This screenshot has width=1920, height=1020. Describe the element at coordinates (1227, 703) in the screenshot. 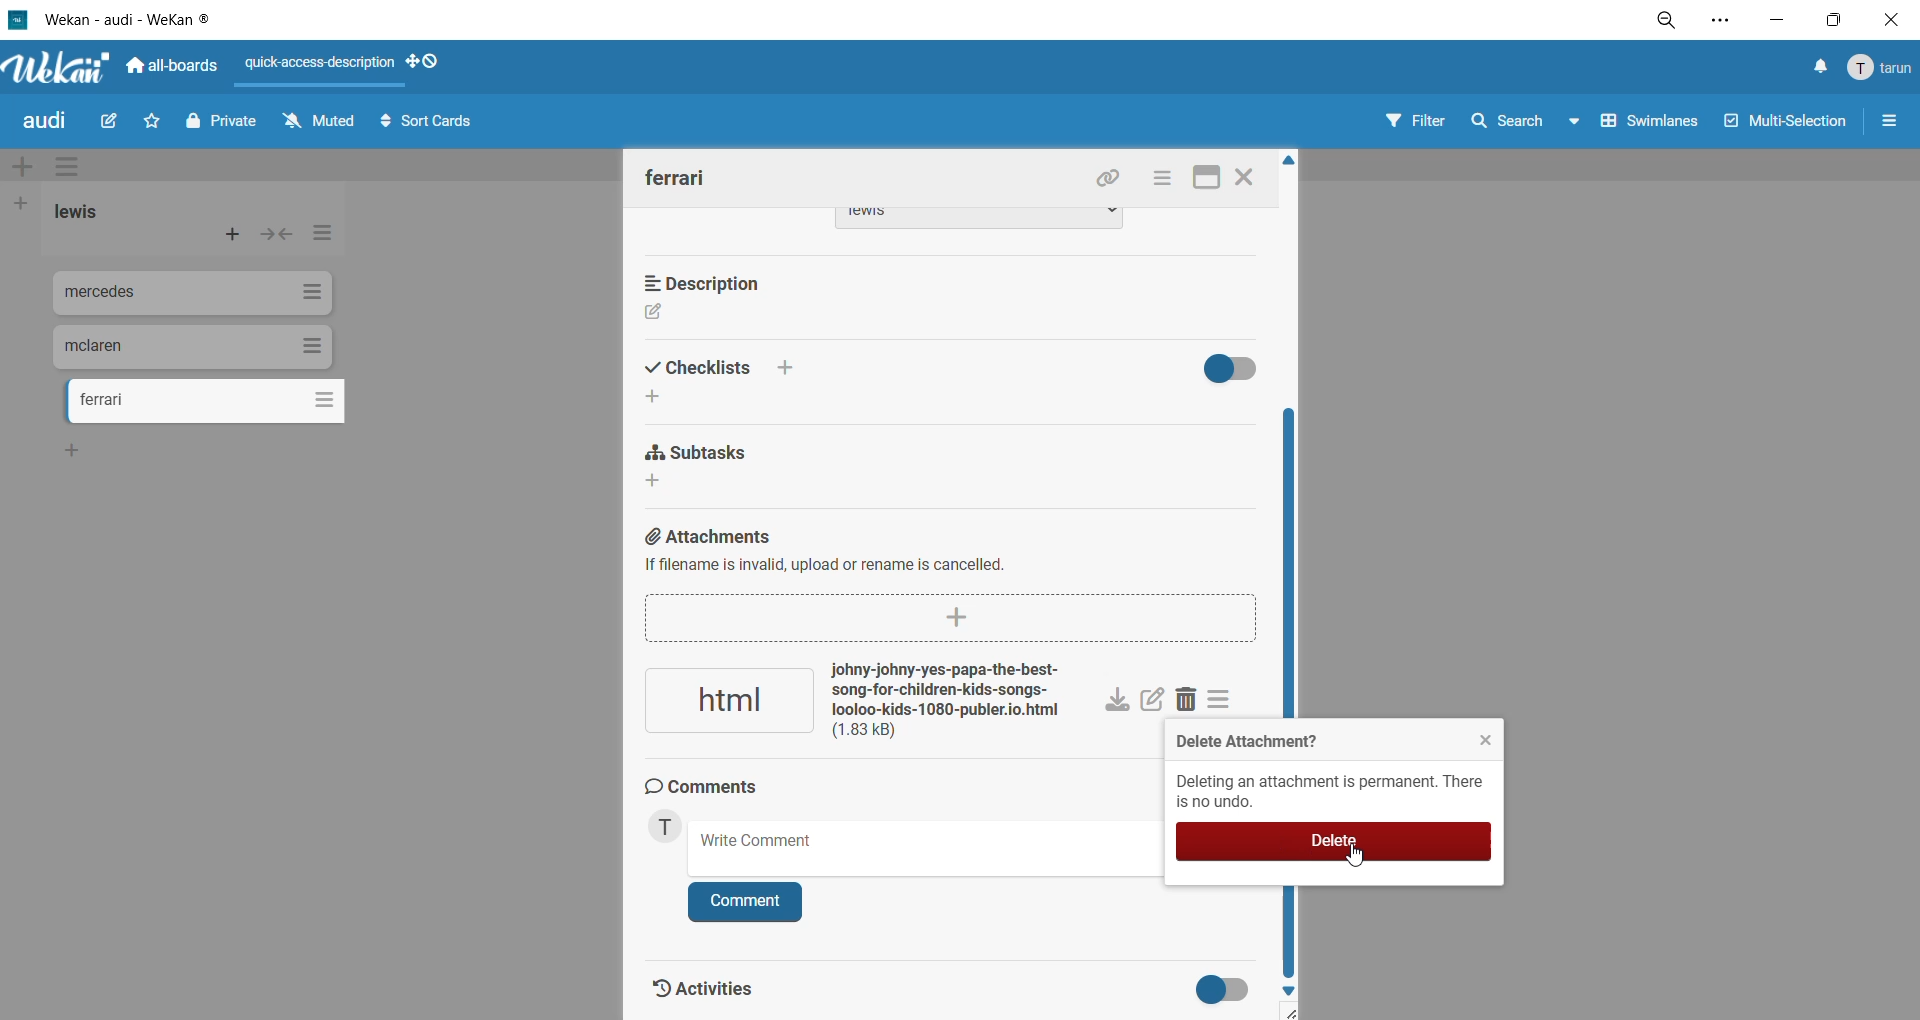

I see `attachment actions` at that location.